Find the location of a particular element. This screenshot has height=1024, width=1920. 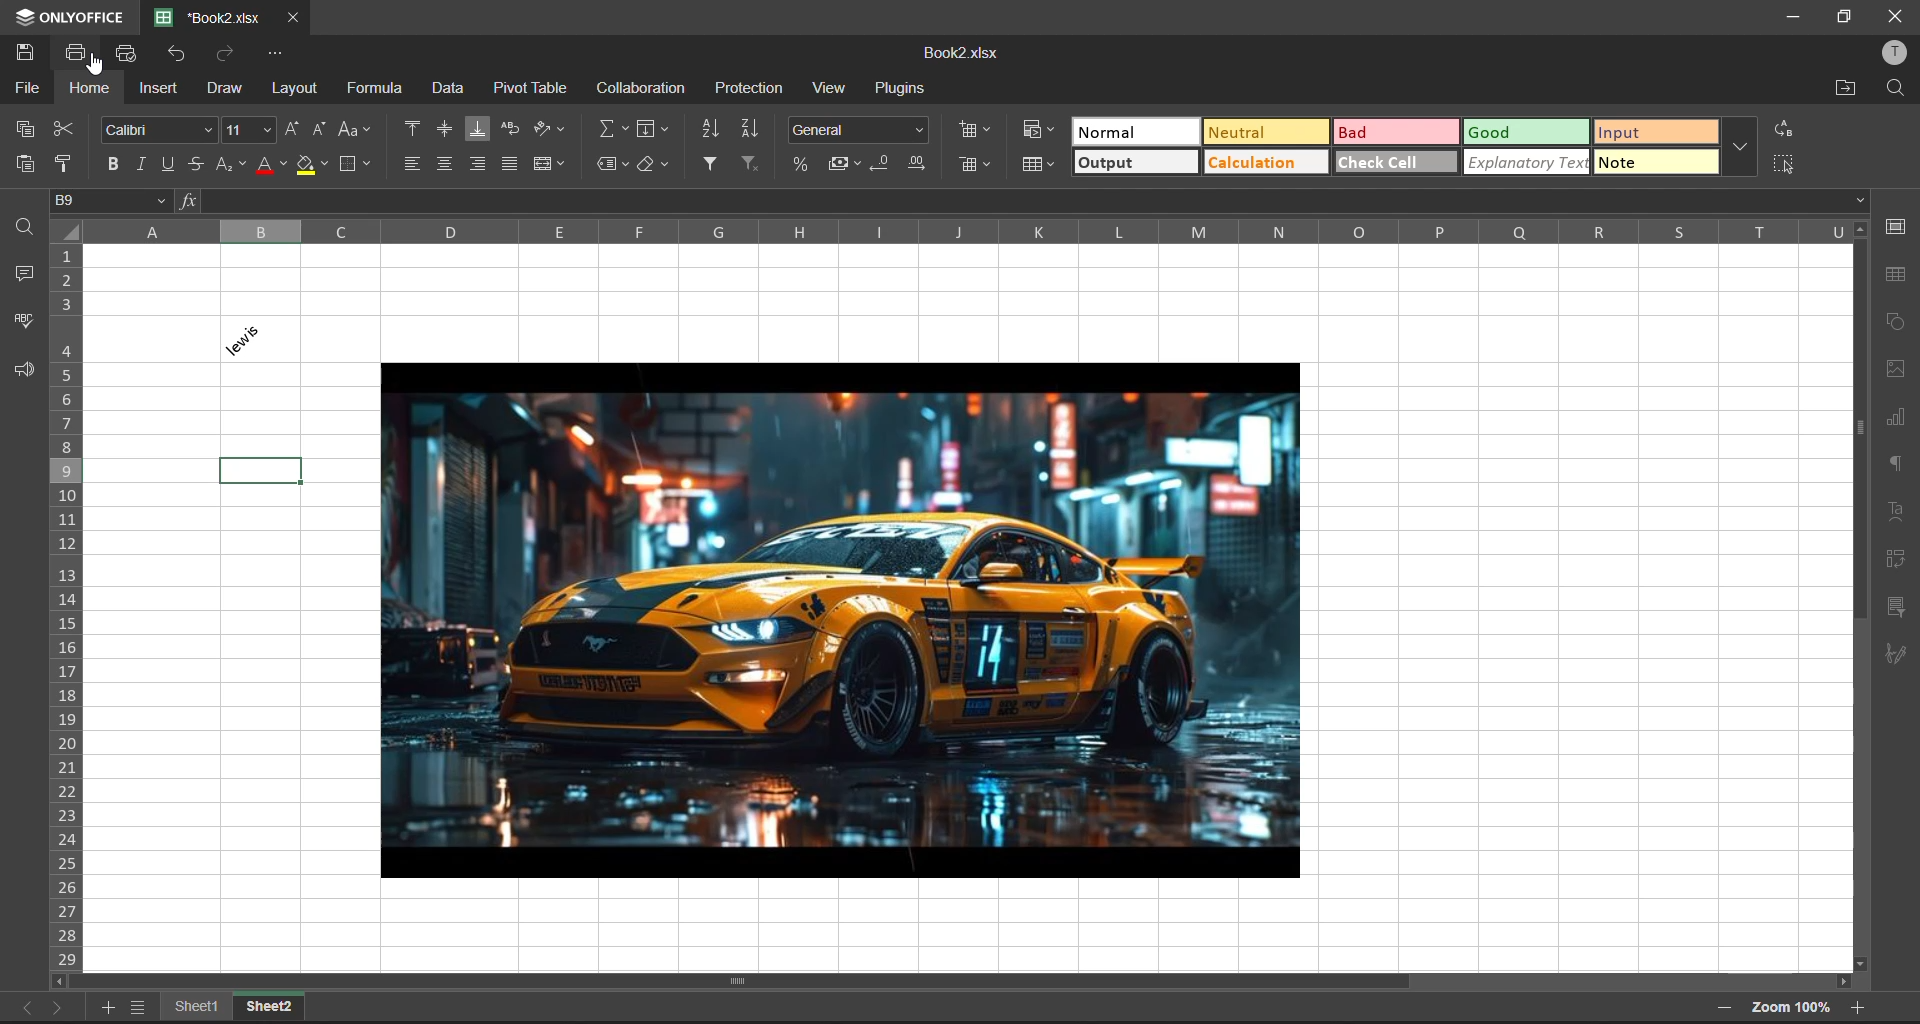

pivot table is located at coordinates (532, 91).